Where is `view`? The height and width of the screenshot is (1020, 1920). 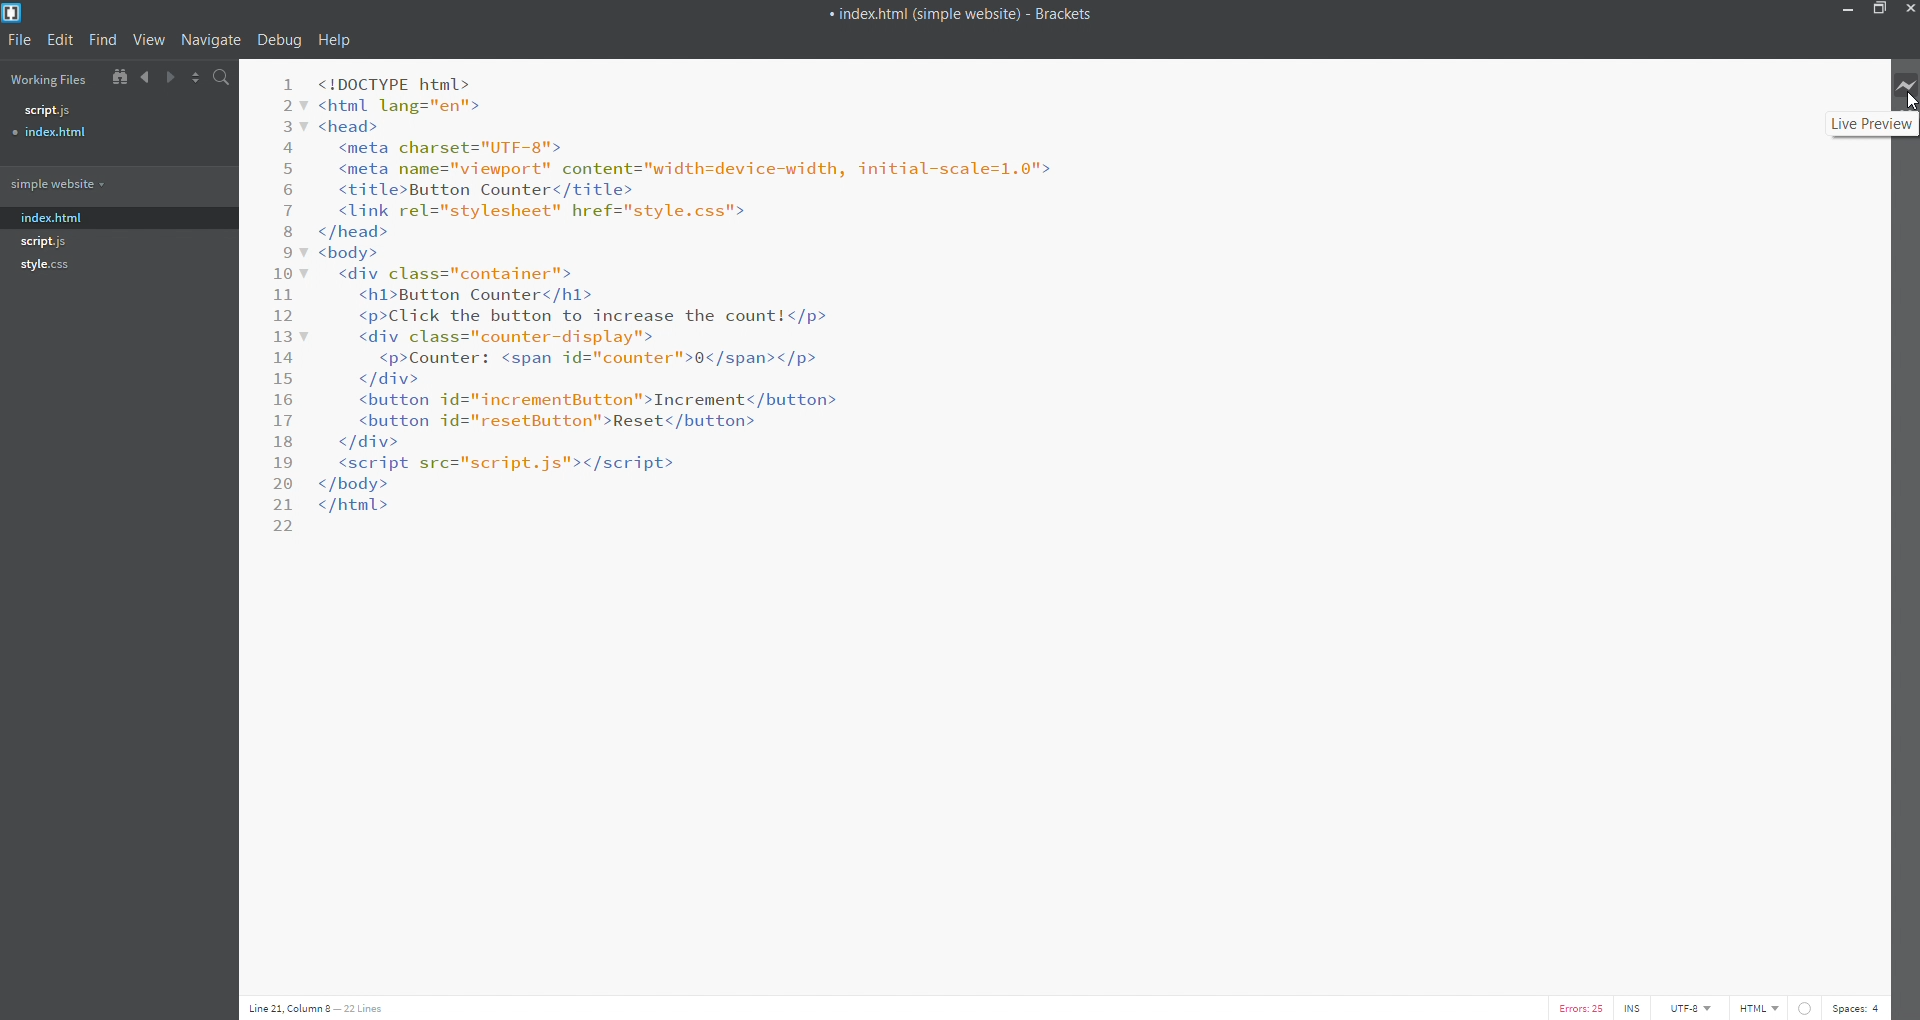 view is located at coordinates (145, 42).